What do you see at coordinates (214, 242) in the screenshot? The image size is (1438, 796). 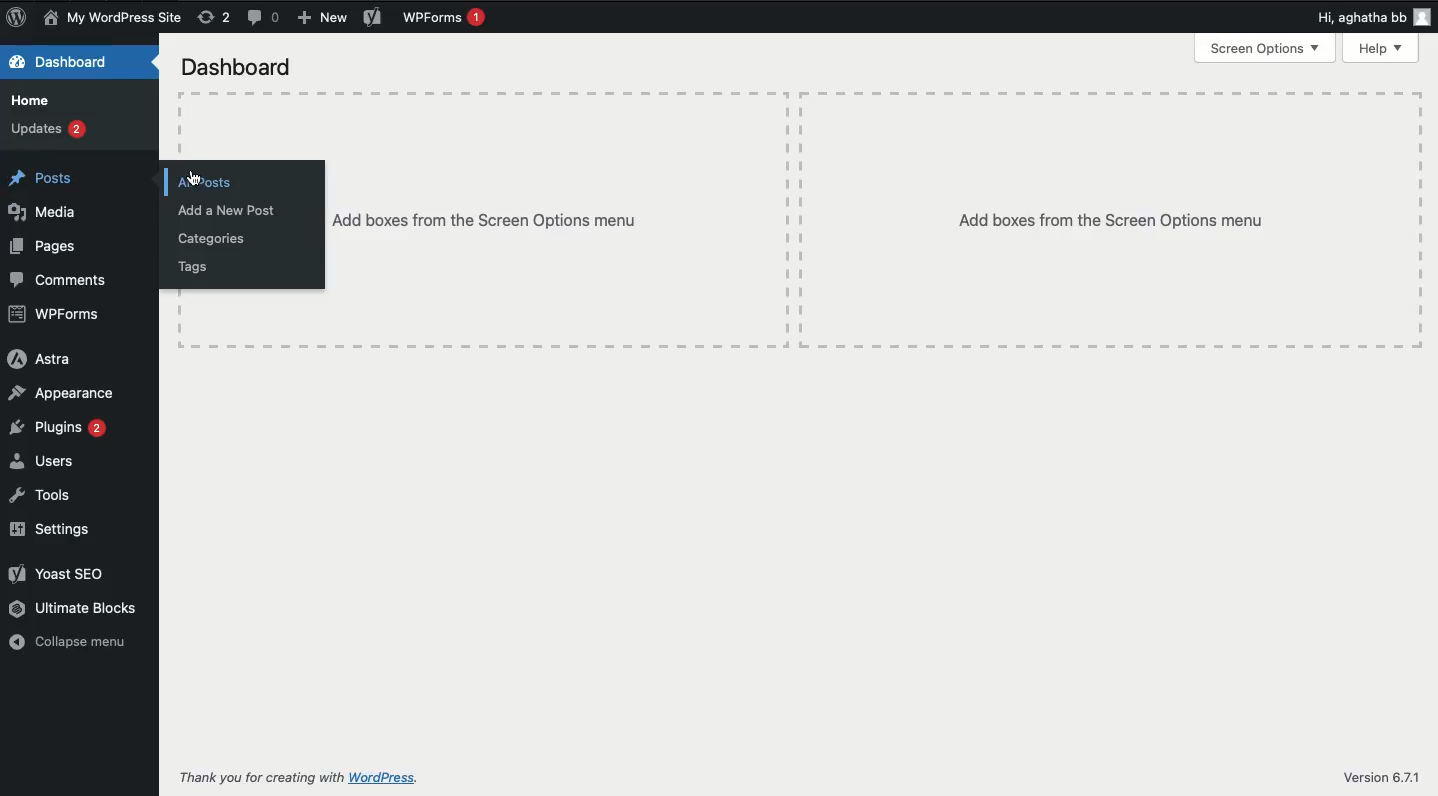 I see `Categories ` at bounding box center [214, 242].